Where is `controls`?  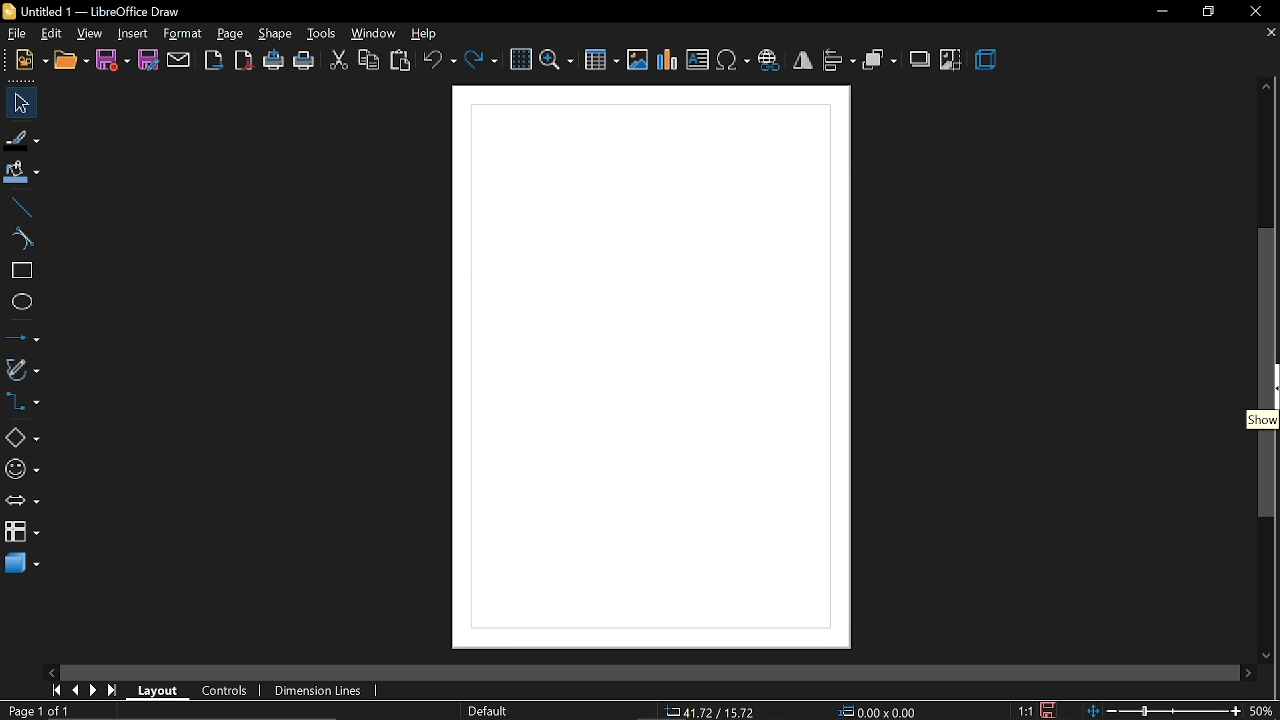
controls is located at coordinates (224, 691).